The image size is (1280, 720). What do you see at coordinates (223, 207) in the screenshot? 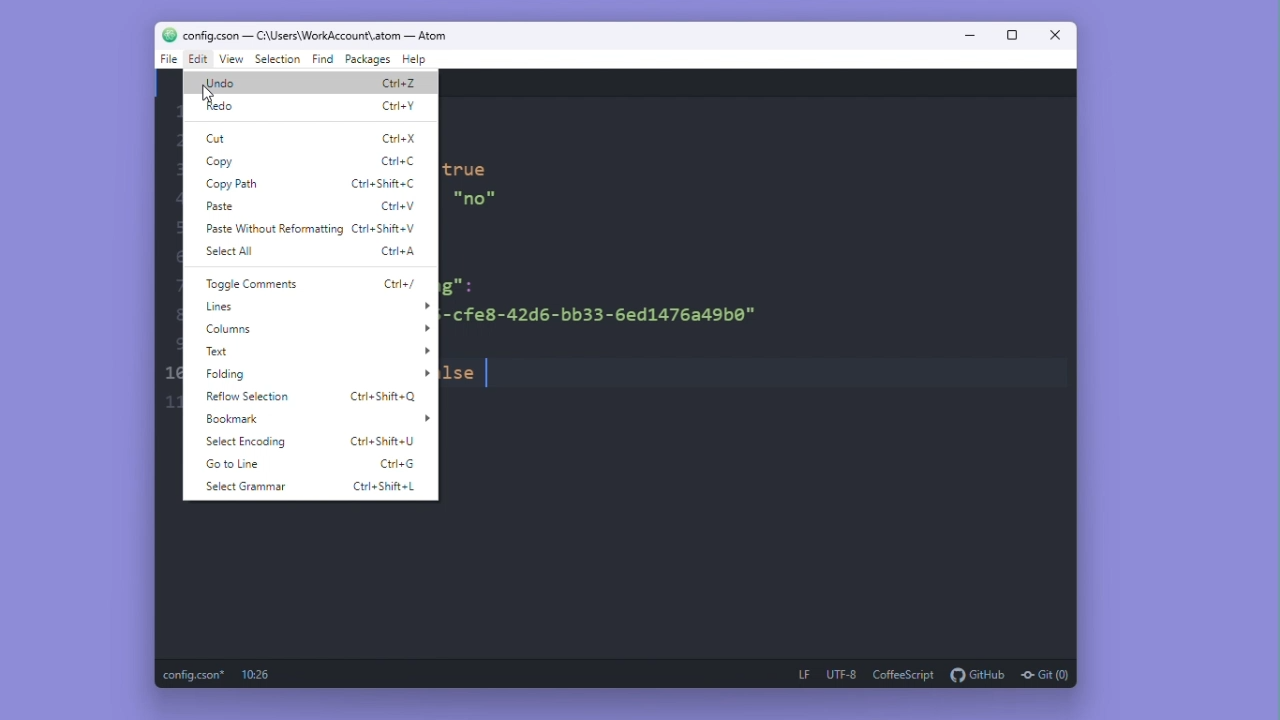
I see `paste` at bounding box center [223, 207].